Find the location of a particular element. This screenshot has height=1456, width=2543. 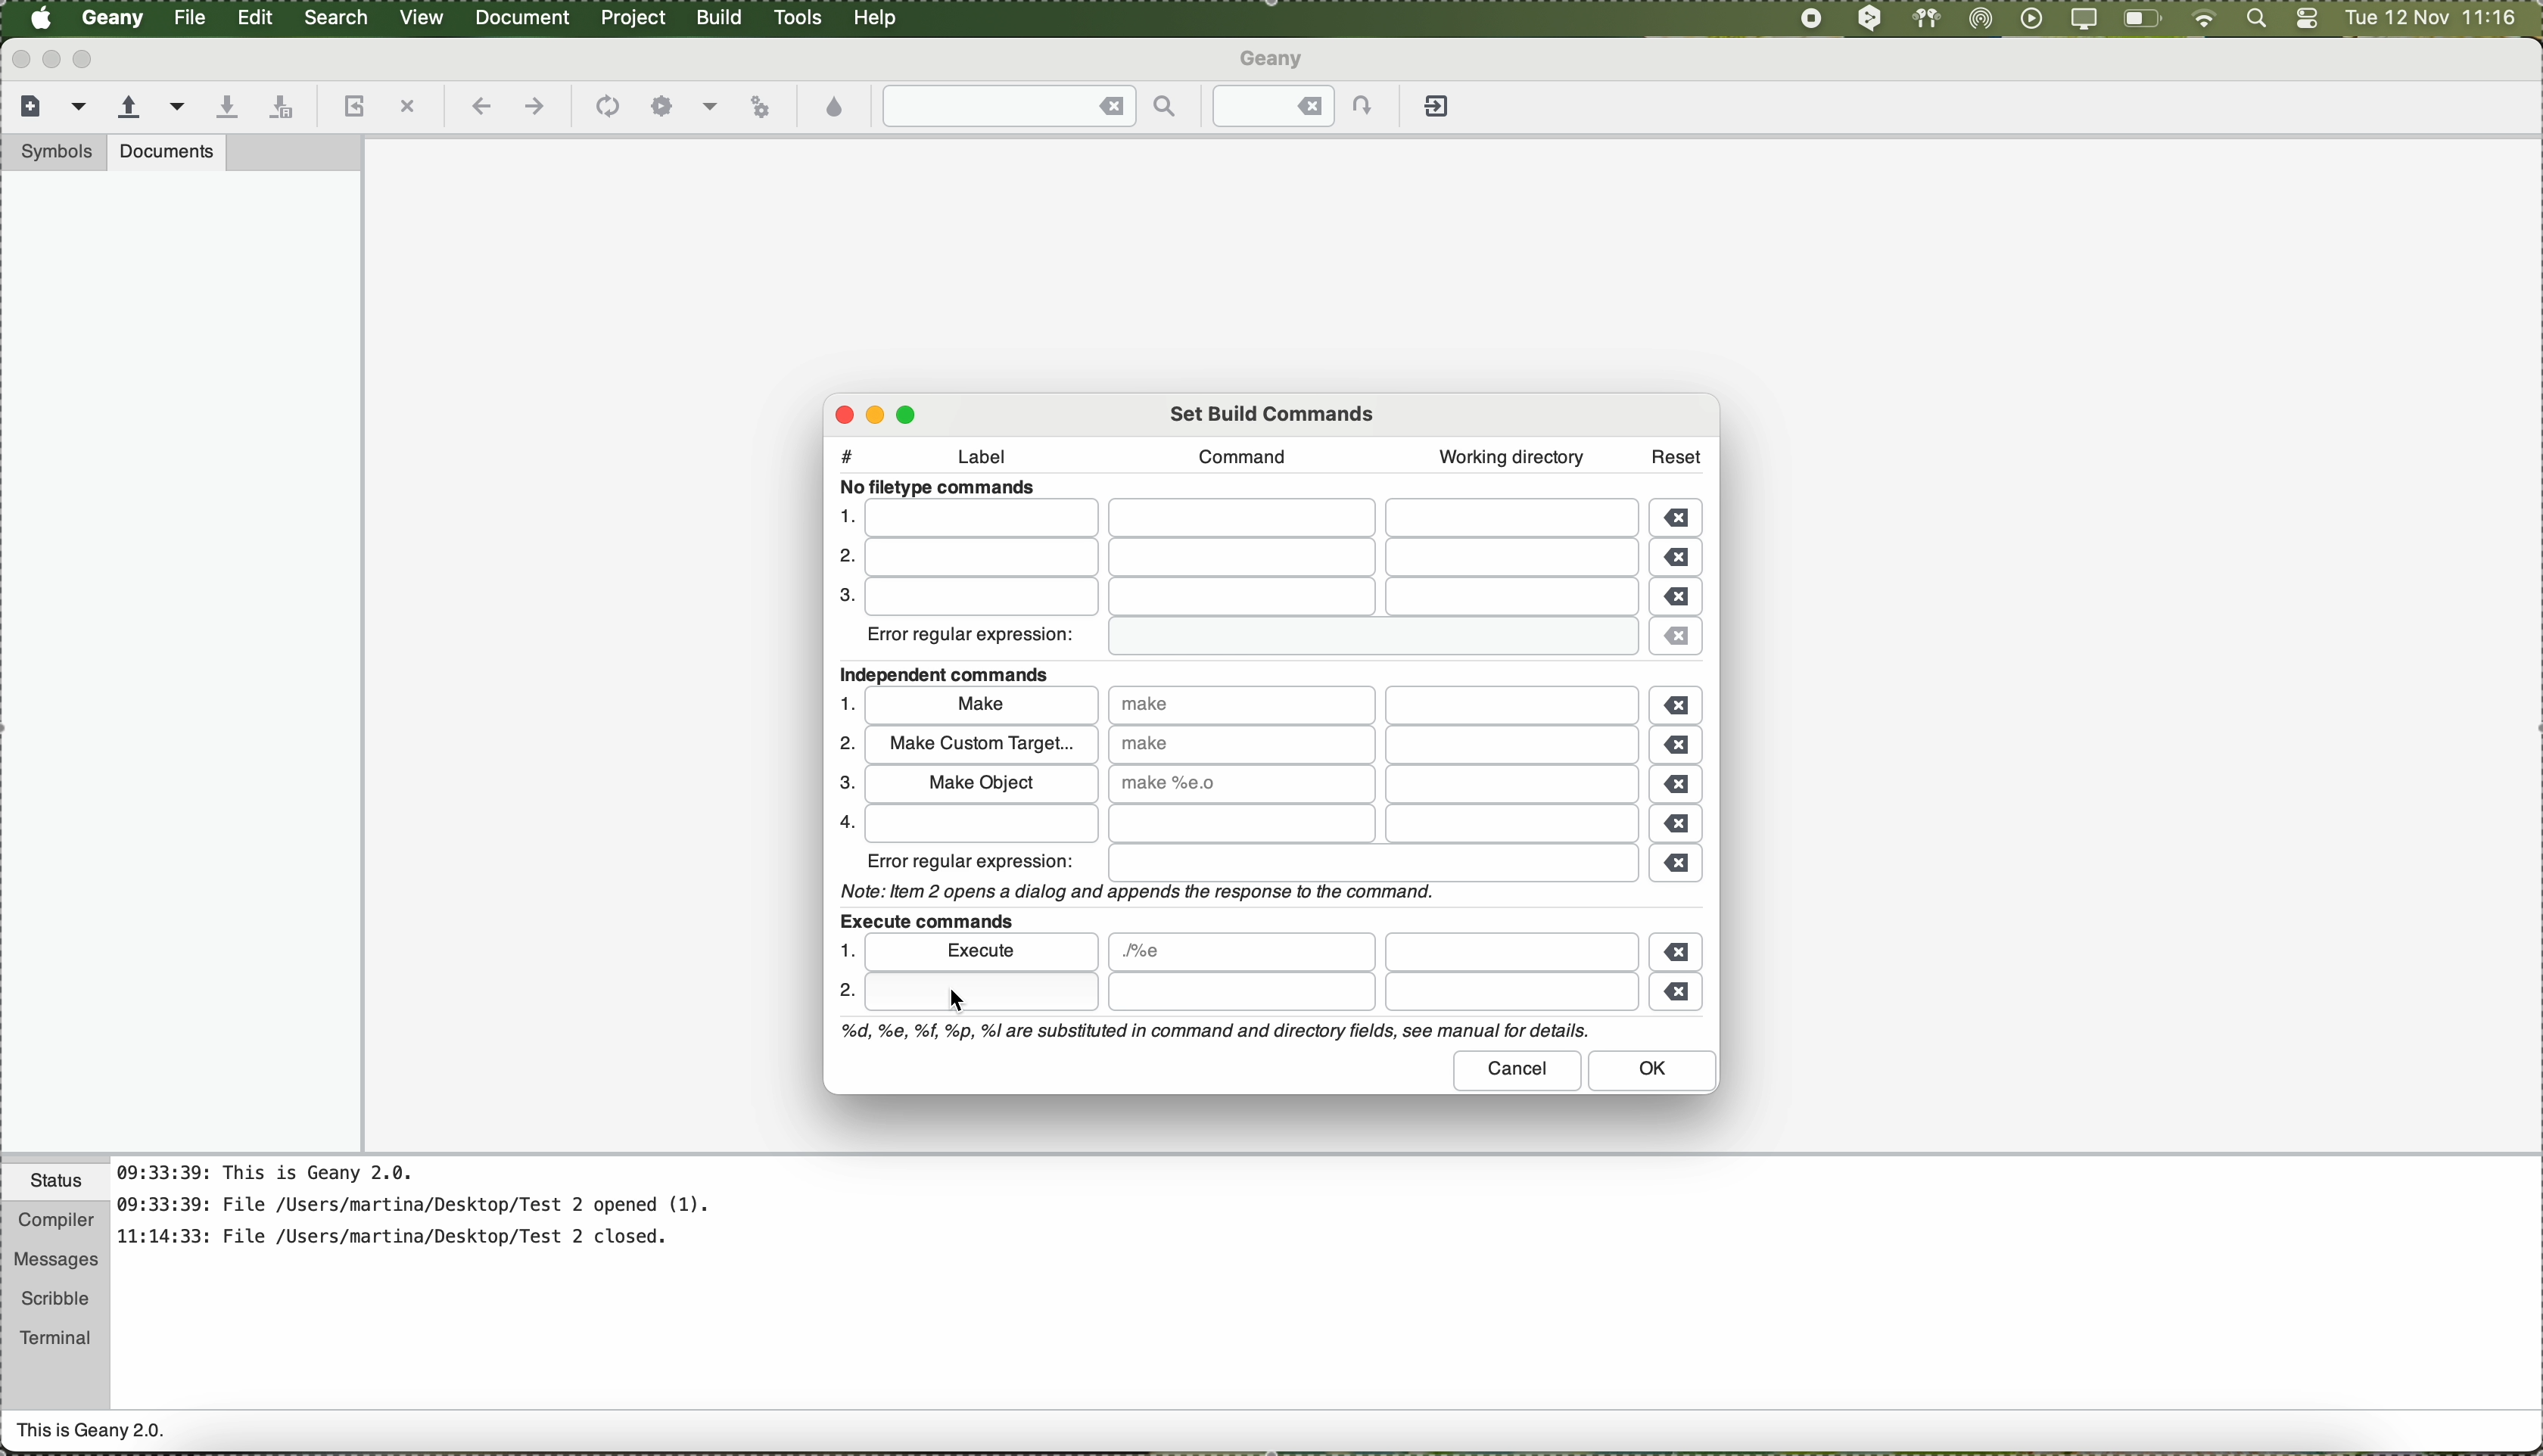

messages is located at coordinates (54, 1261).